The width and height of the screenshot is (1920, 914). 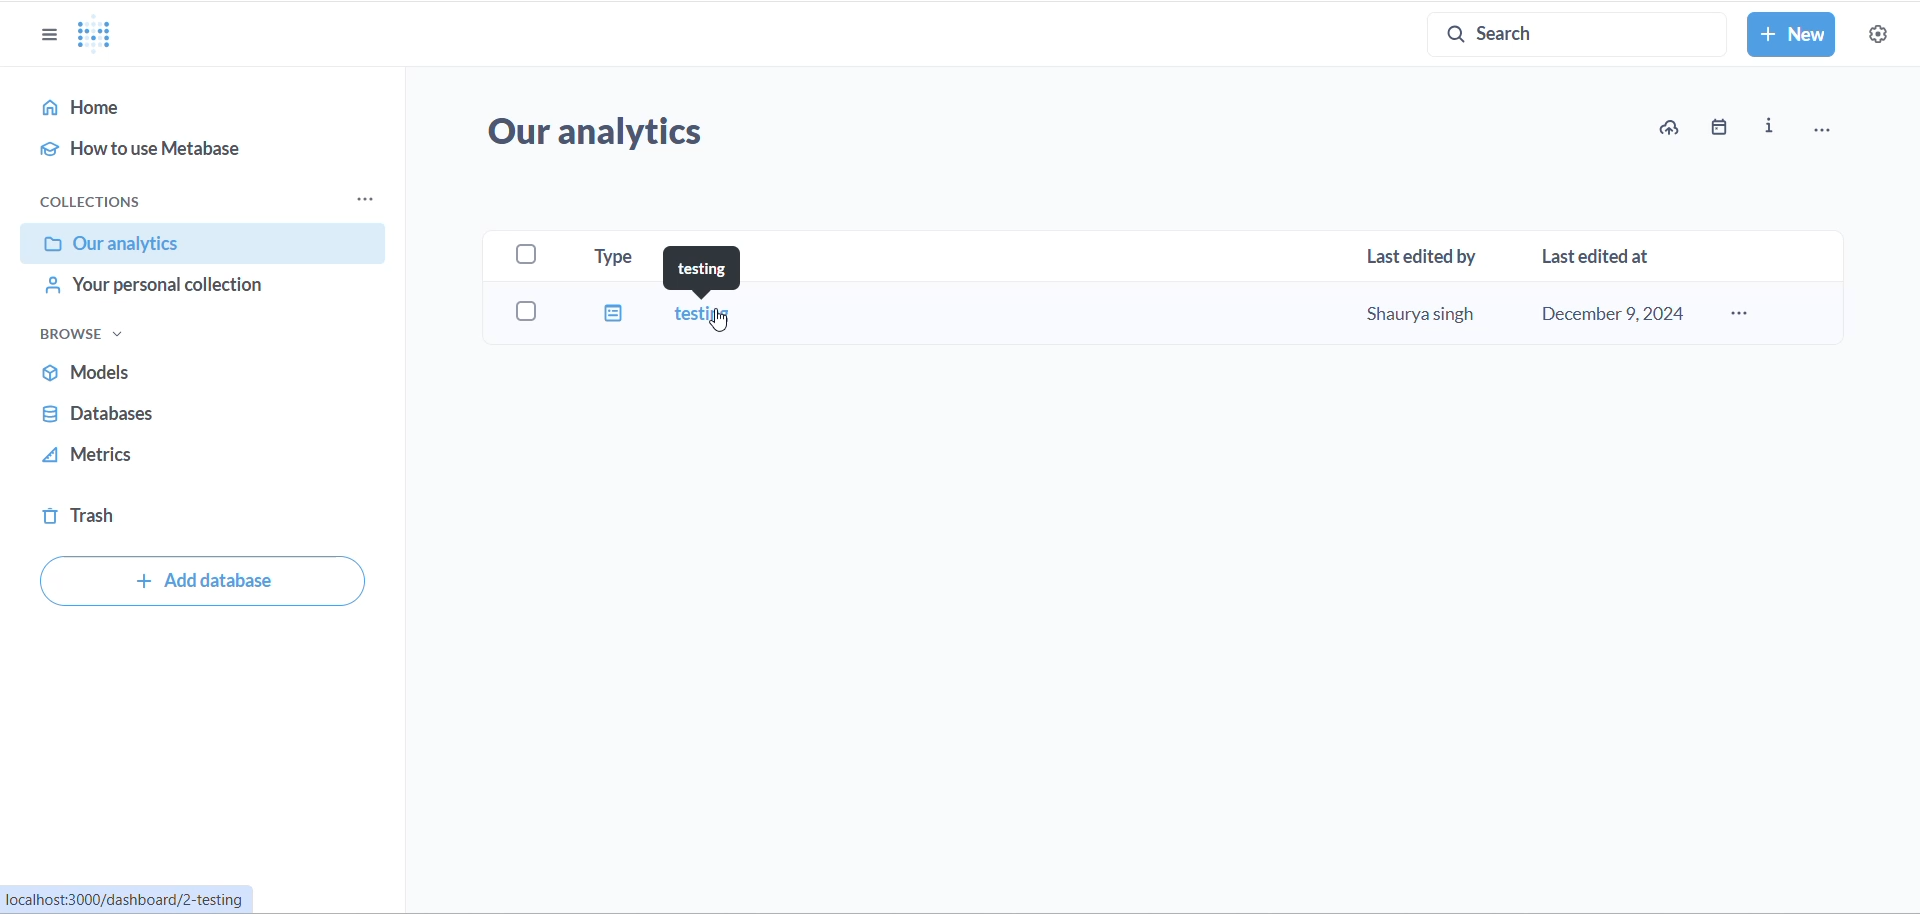 I want to click on last edited at, so click(x=1598, y=255).